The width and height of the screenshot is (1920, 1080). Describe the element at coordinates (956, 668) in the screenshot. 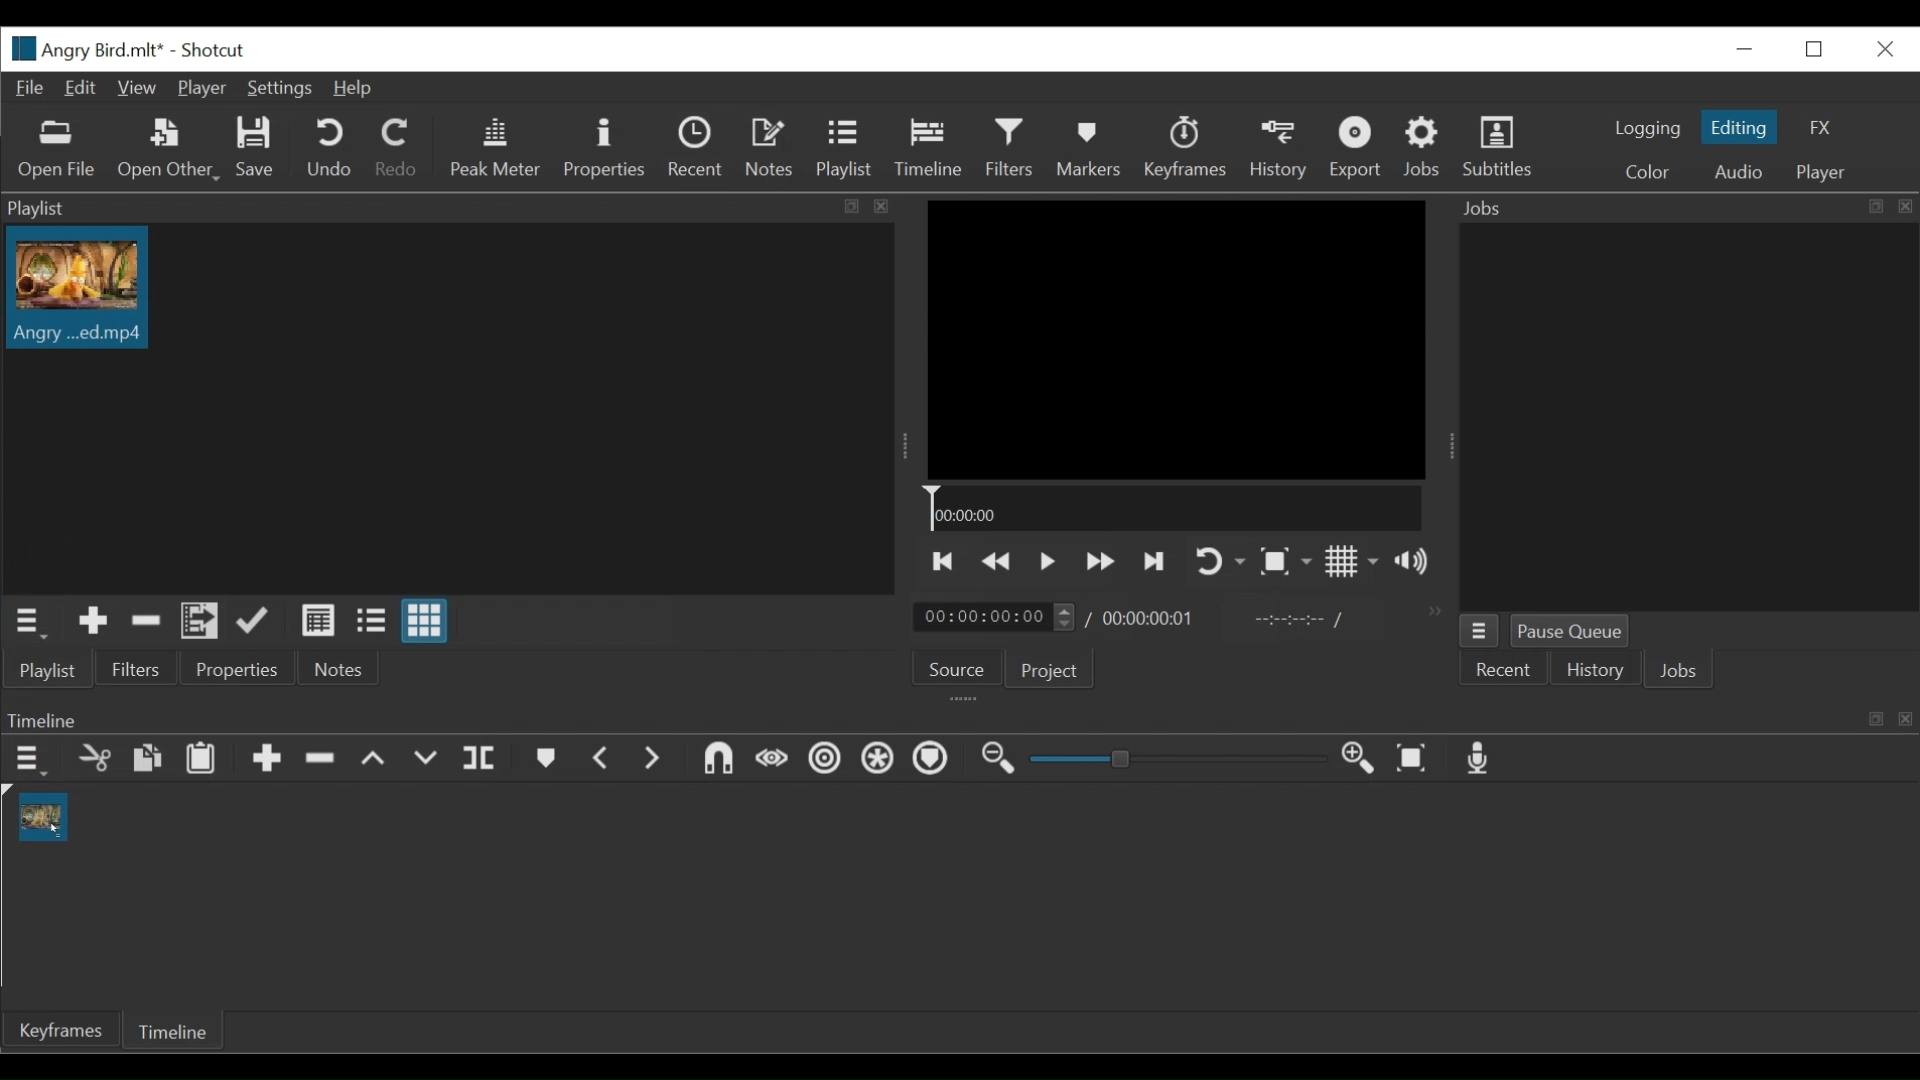

I see `Source` at that location.